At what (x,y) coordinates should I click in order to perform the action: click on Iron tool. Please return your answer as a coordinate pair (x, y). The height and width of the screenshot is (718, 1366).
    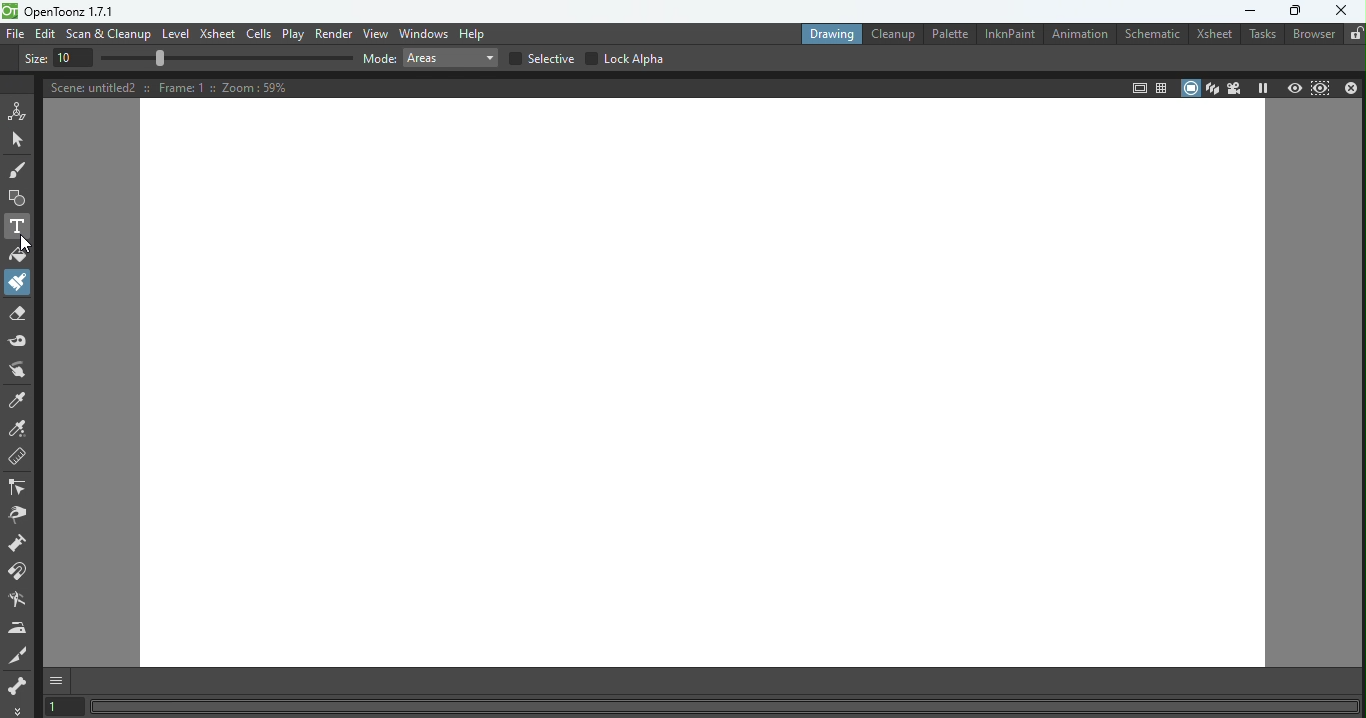
    Looking at the image, I should click on (19, 628).